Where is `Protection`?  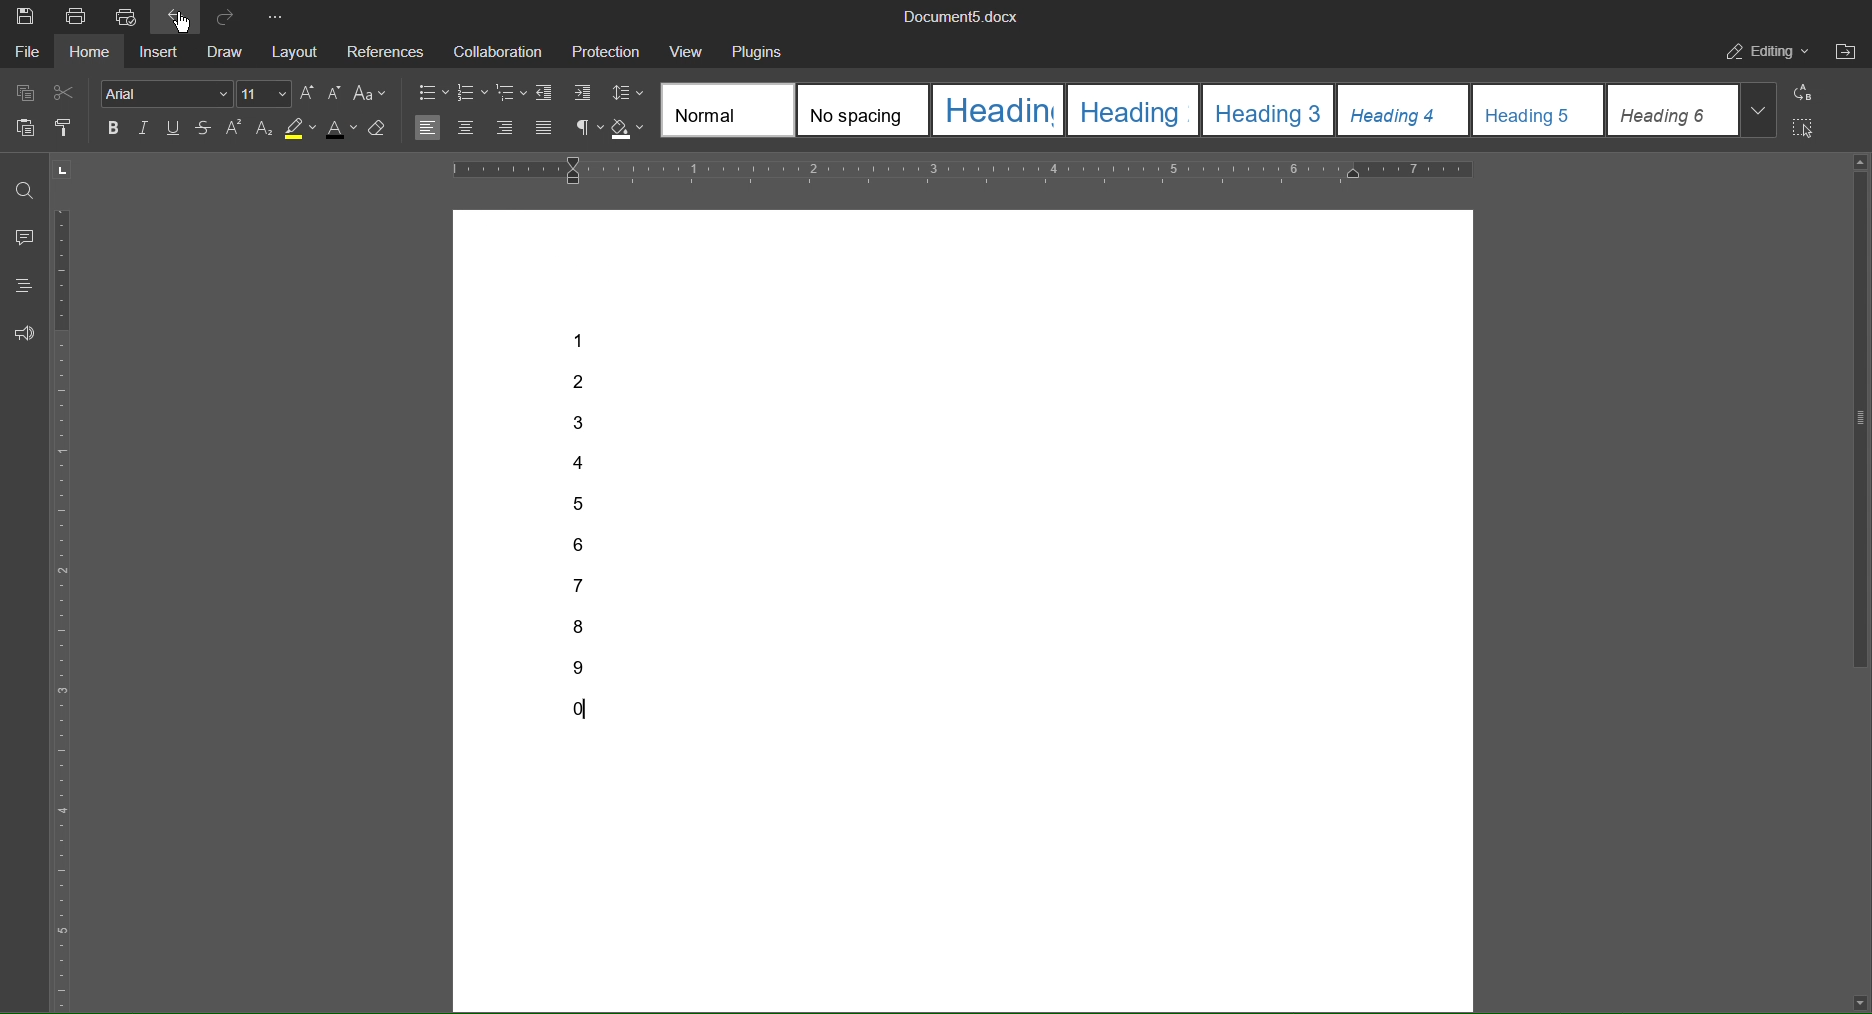 Protection is located at coordinates (607, 52).